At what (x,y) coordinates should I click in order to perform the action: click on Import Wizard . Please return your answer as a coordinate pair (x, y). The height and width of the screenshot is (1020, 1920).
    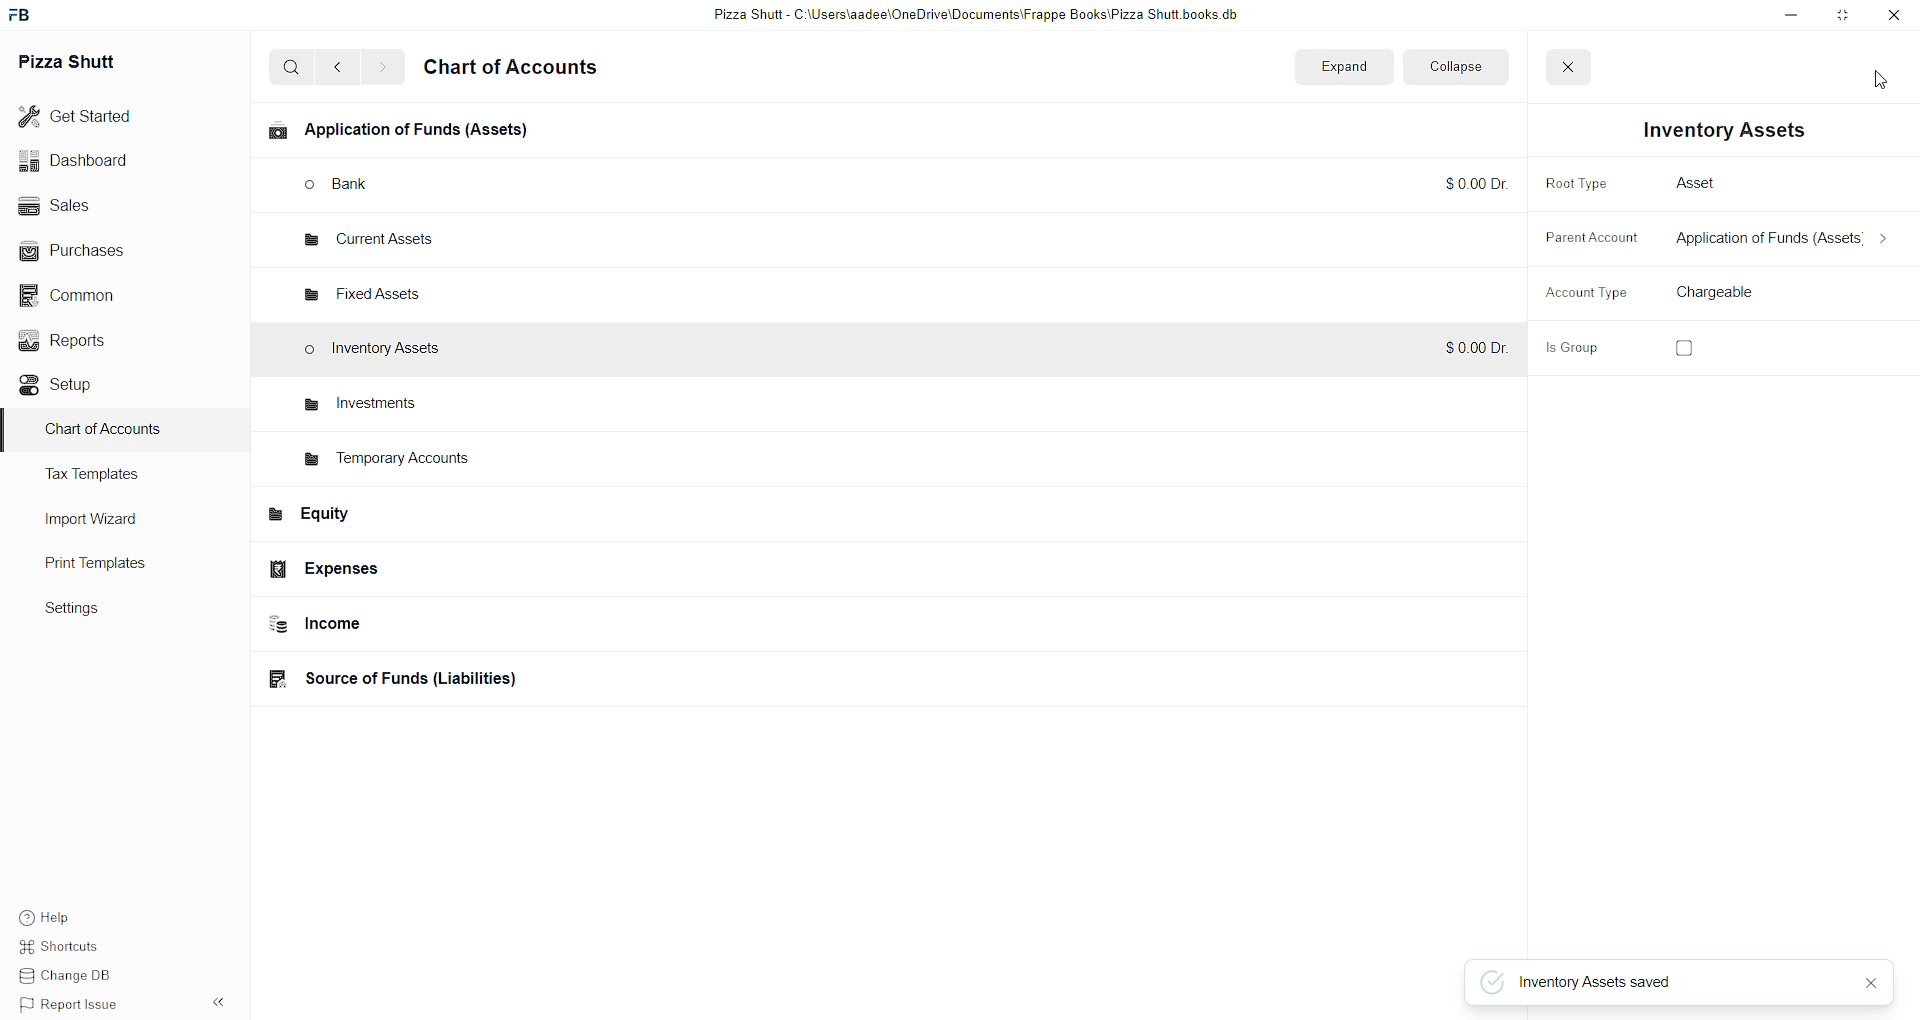
    Looking at the image, I should click on (103, 520).